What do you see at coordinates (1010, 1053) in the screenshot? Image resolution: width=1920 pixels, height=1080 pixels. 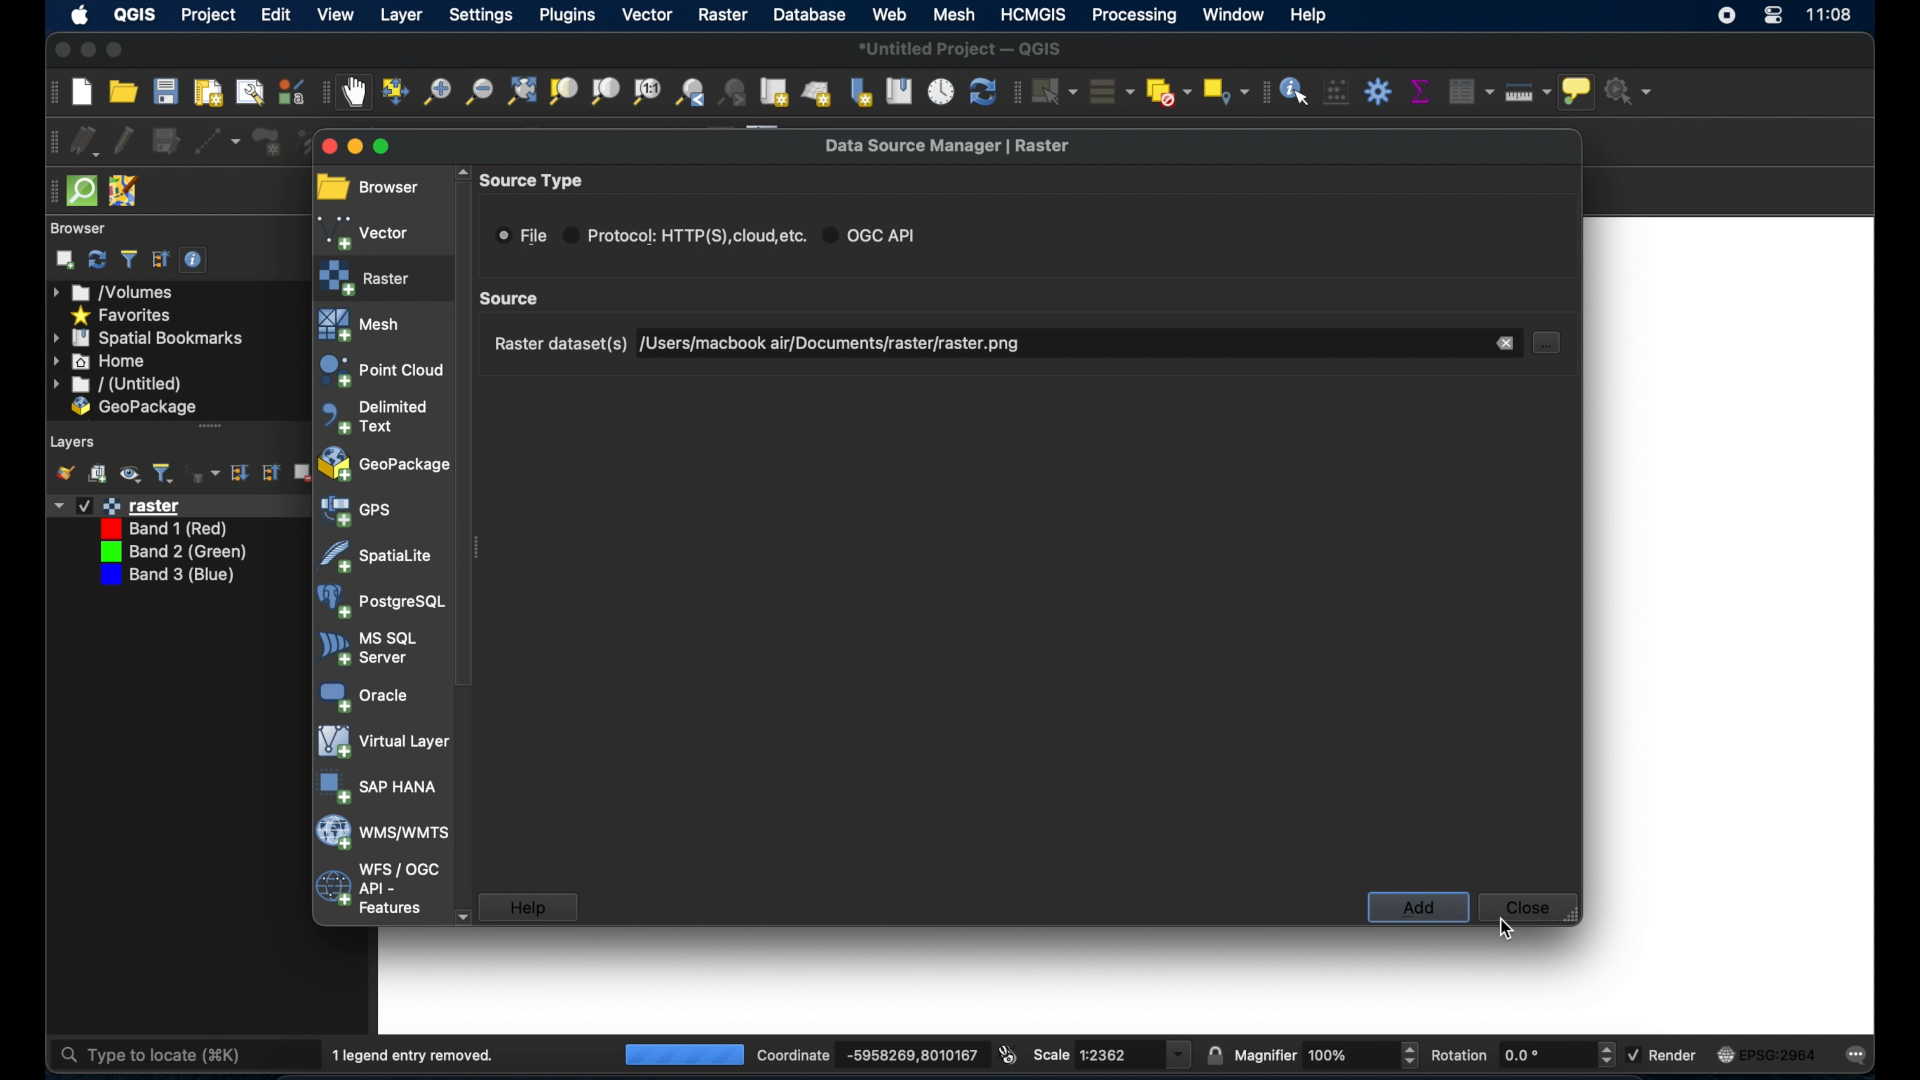 I see `toggle extents and mouse position display` at bounding box center [1010, 1053].